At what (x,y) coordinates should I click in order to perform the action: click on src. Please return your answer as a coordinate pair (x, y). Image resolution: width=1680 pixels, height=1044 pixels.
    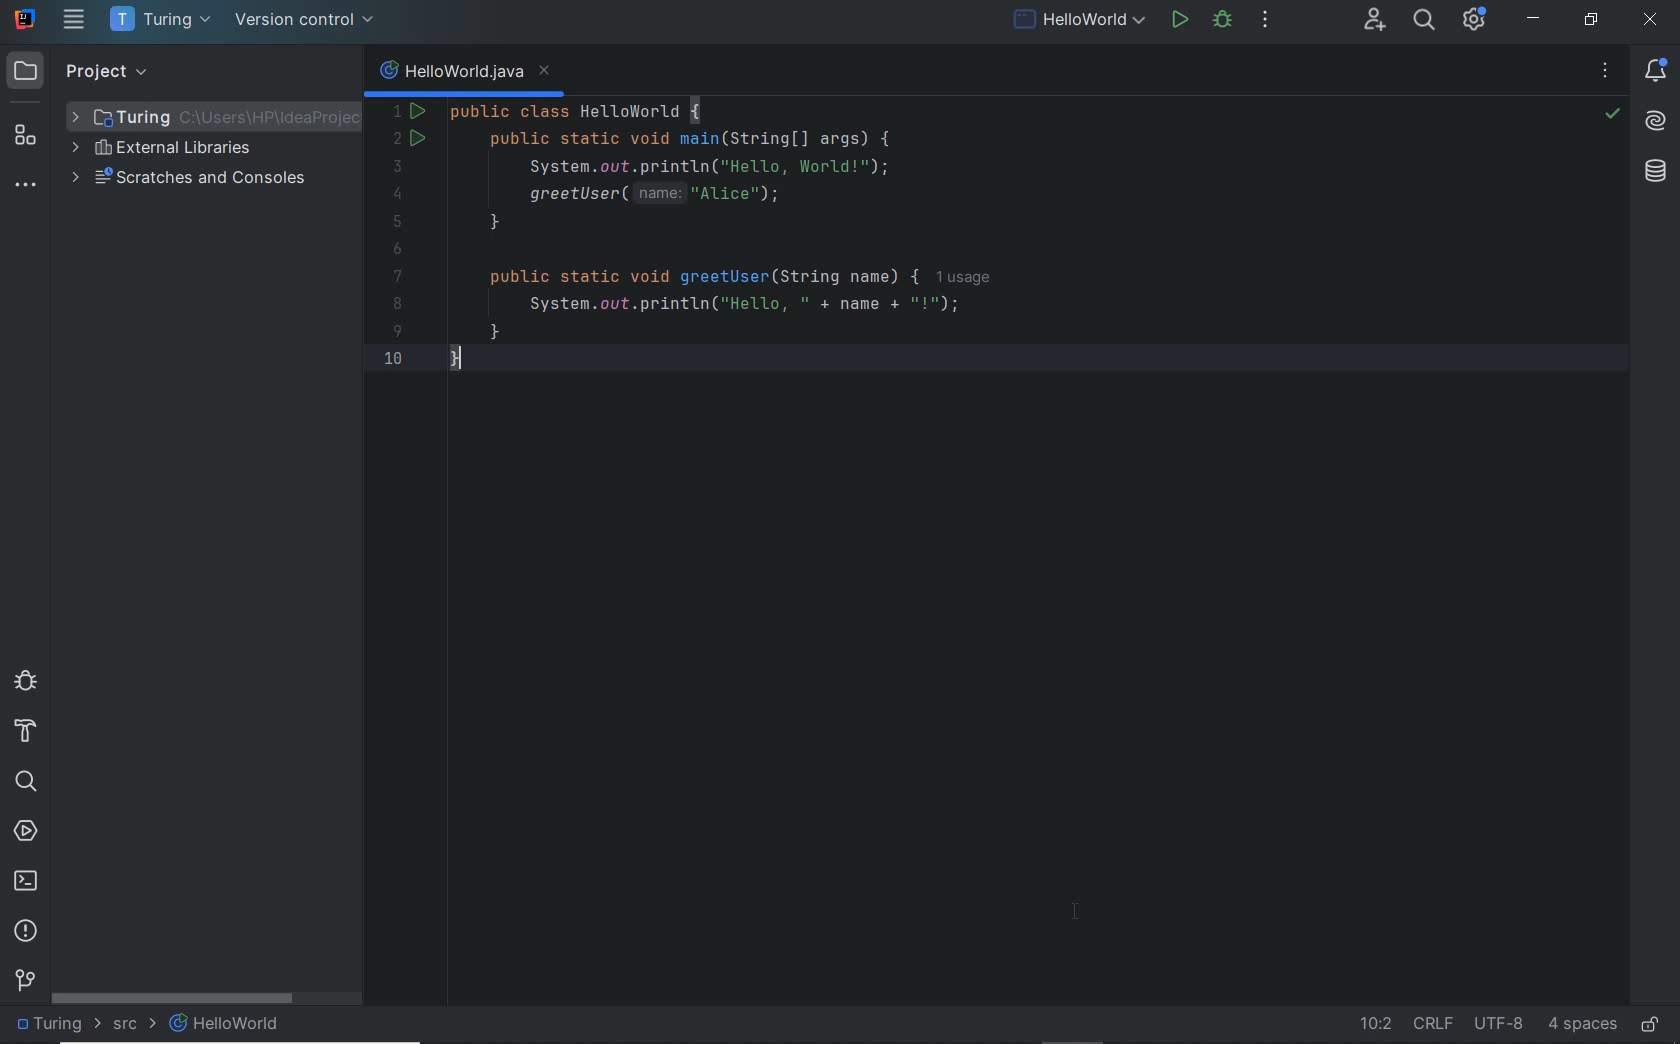
    Looking at the image, I should click on (134, 1027).